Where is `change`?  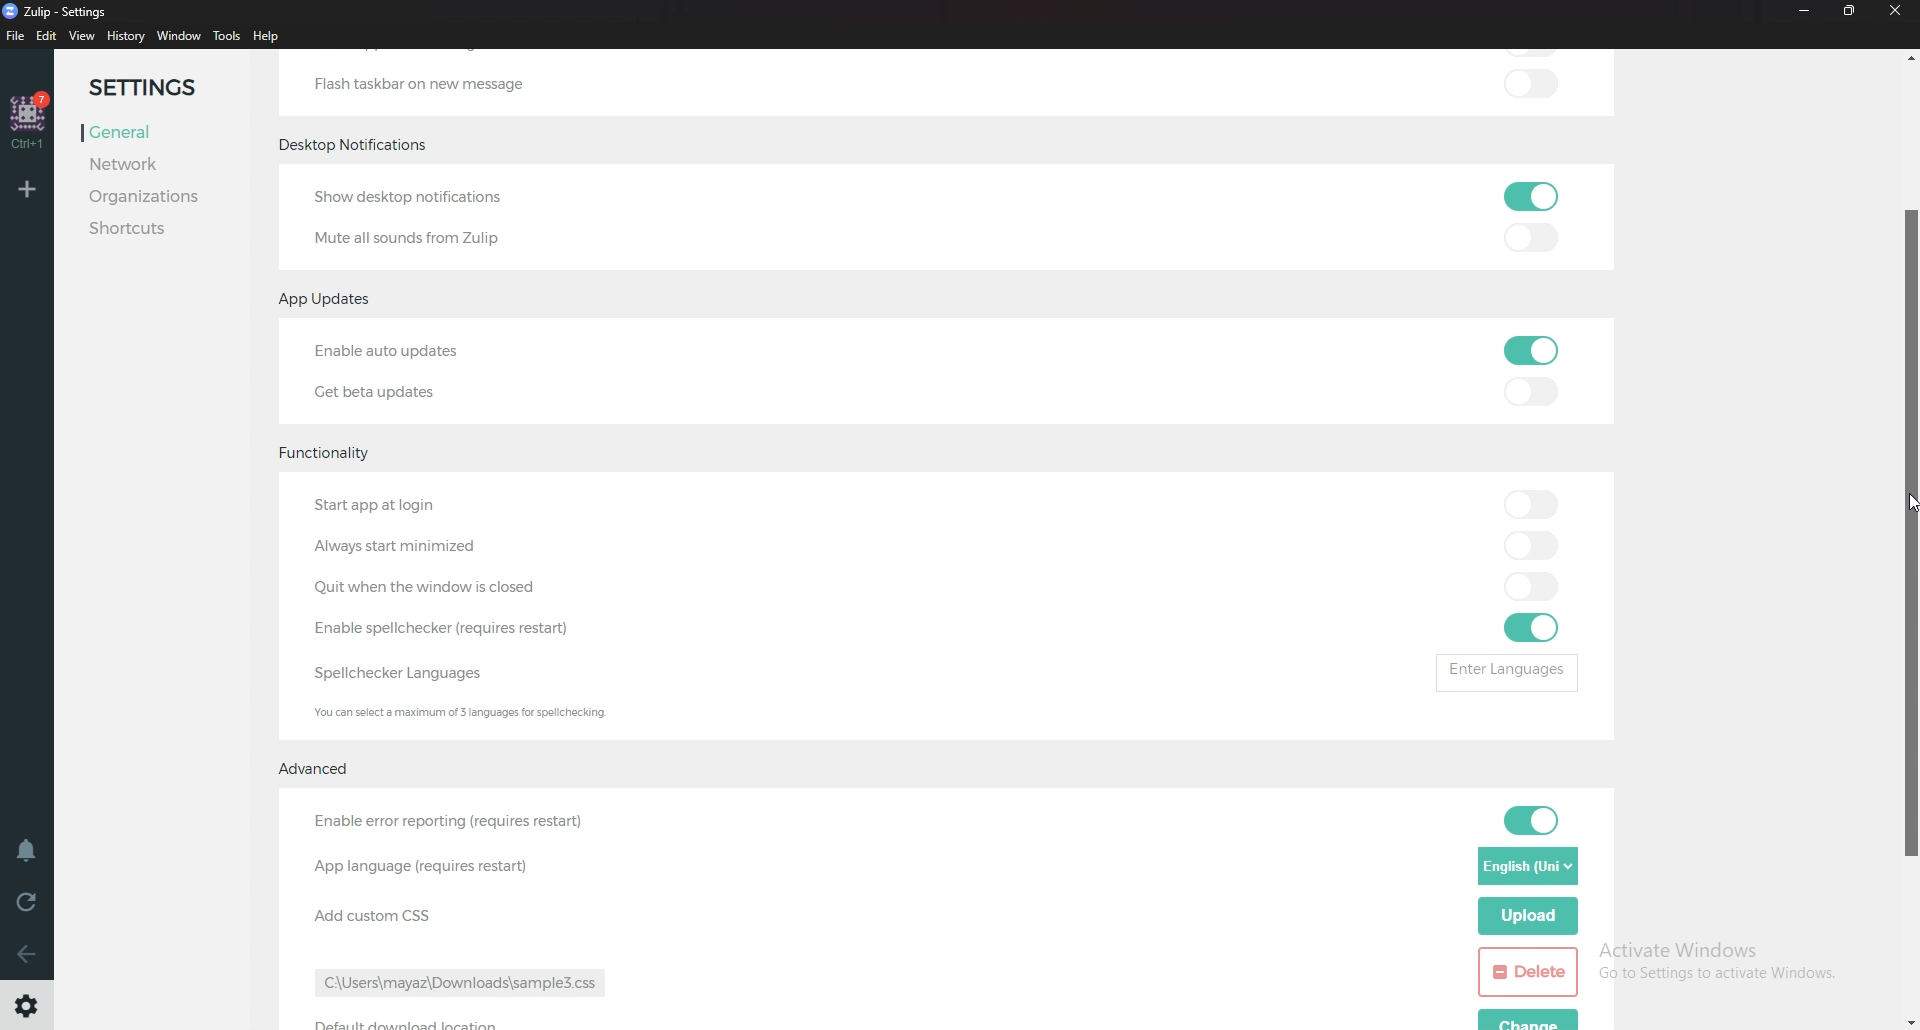
change is located at coordinates (1531, 1018).